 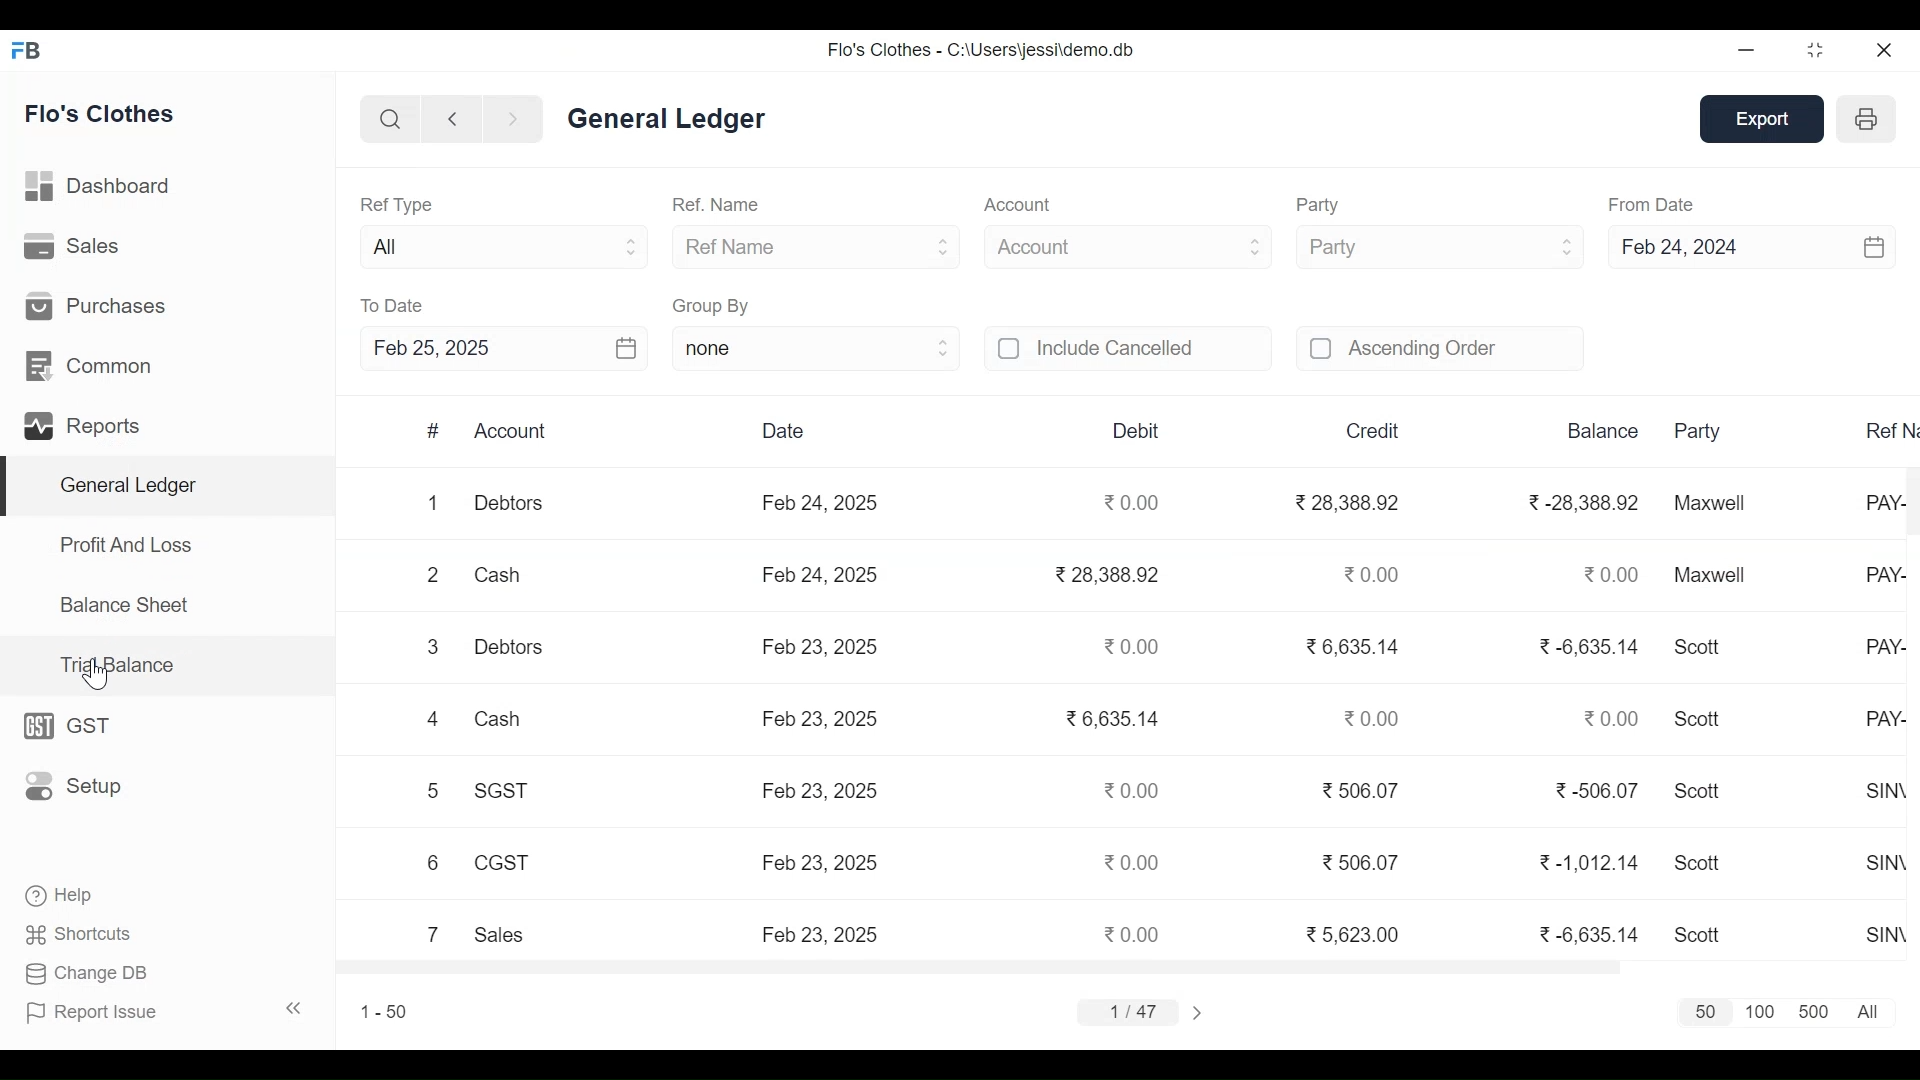 I want to click on 5, so click(x=428, y=790).